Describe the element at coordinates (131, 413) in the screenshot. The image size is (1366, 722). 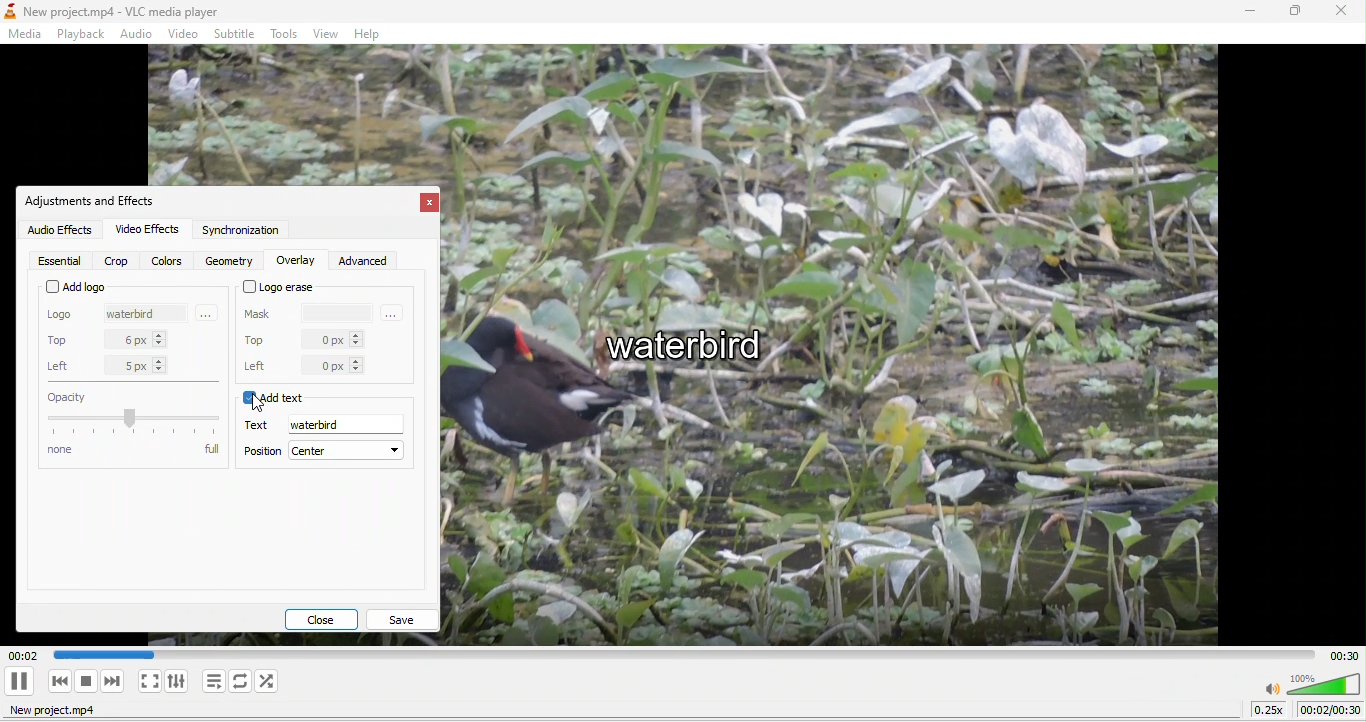
I see `capacity` at that location.